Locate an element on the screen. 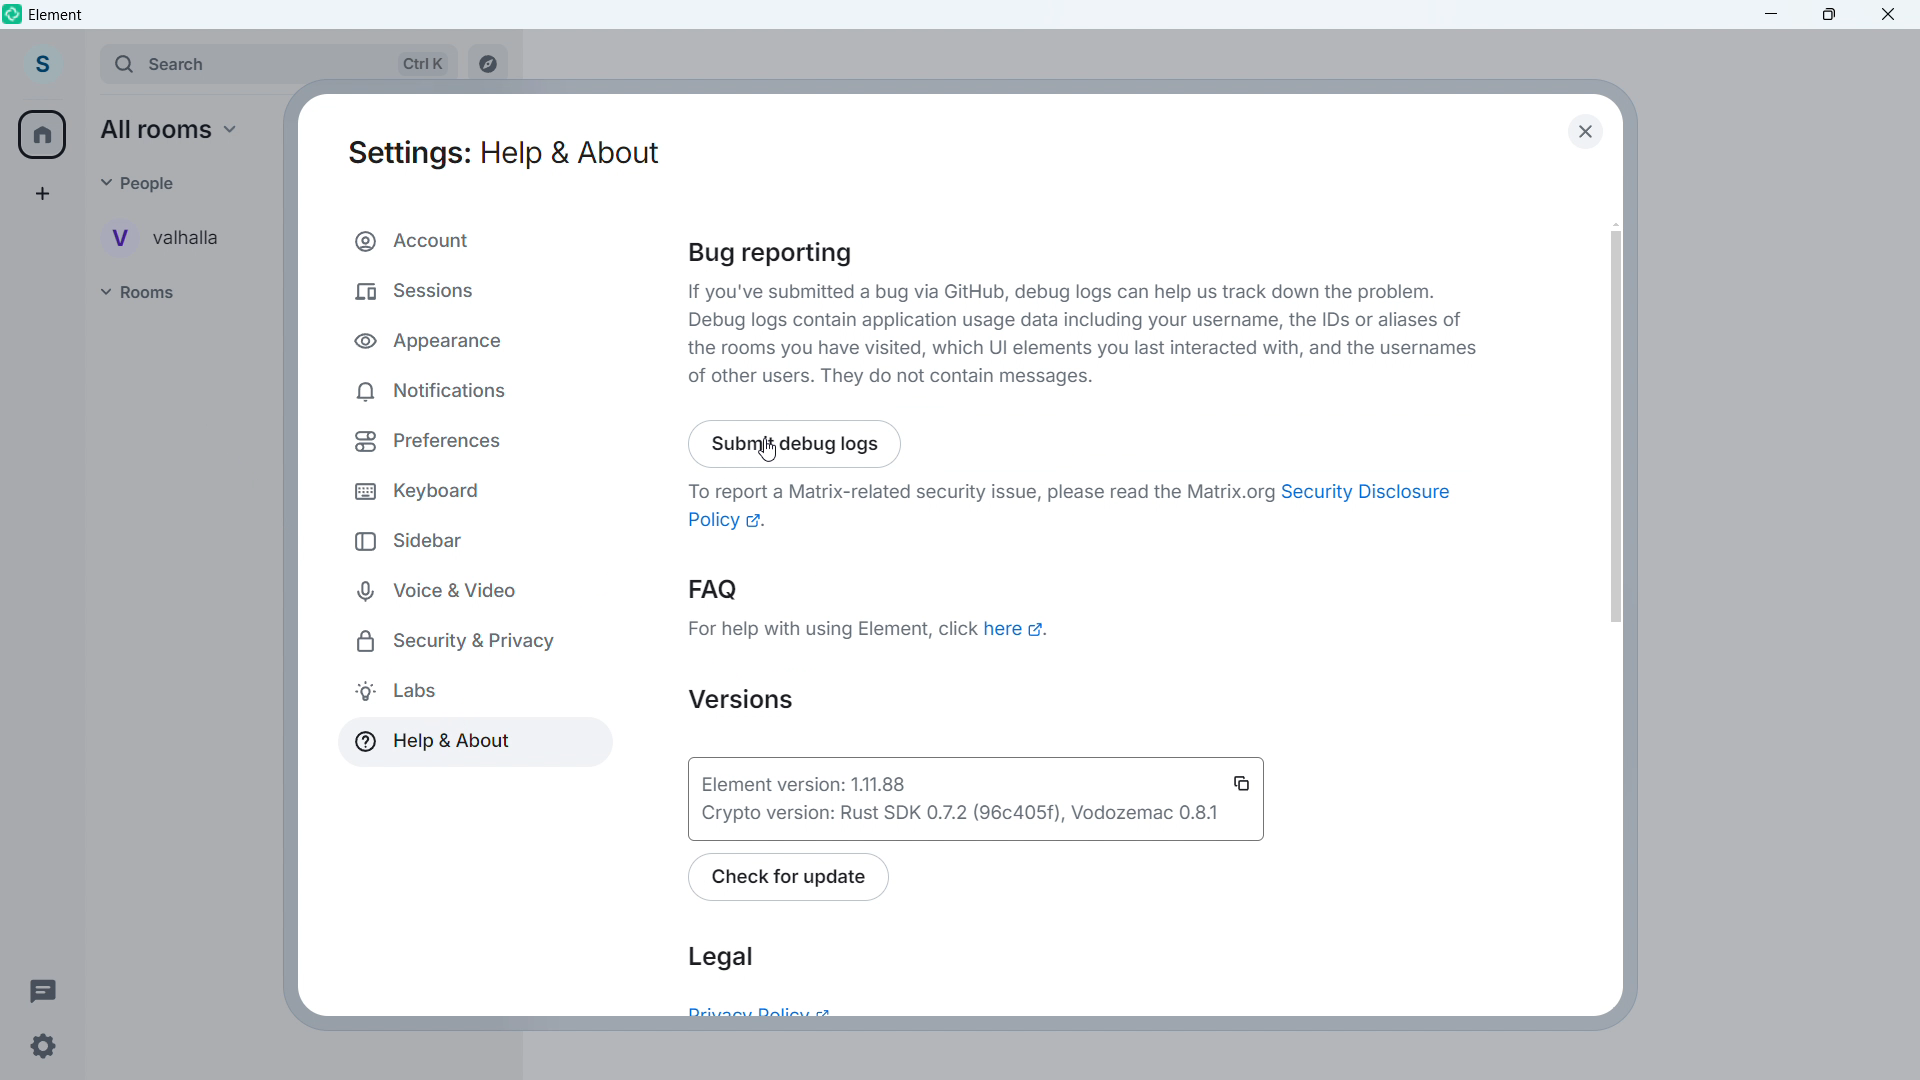 This screenshot has width=1920, height=1080. Threads  is located at coordinates (44, 989).